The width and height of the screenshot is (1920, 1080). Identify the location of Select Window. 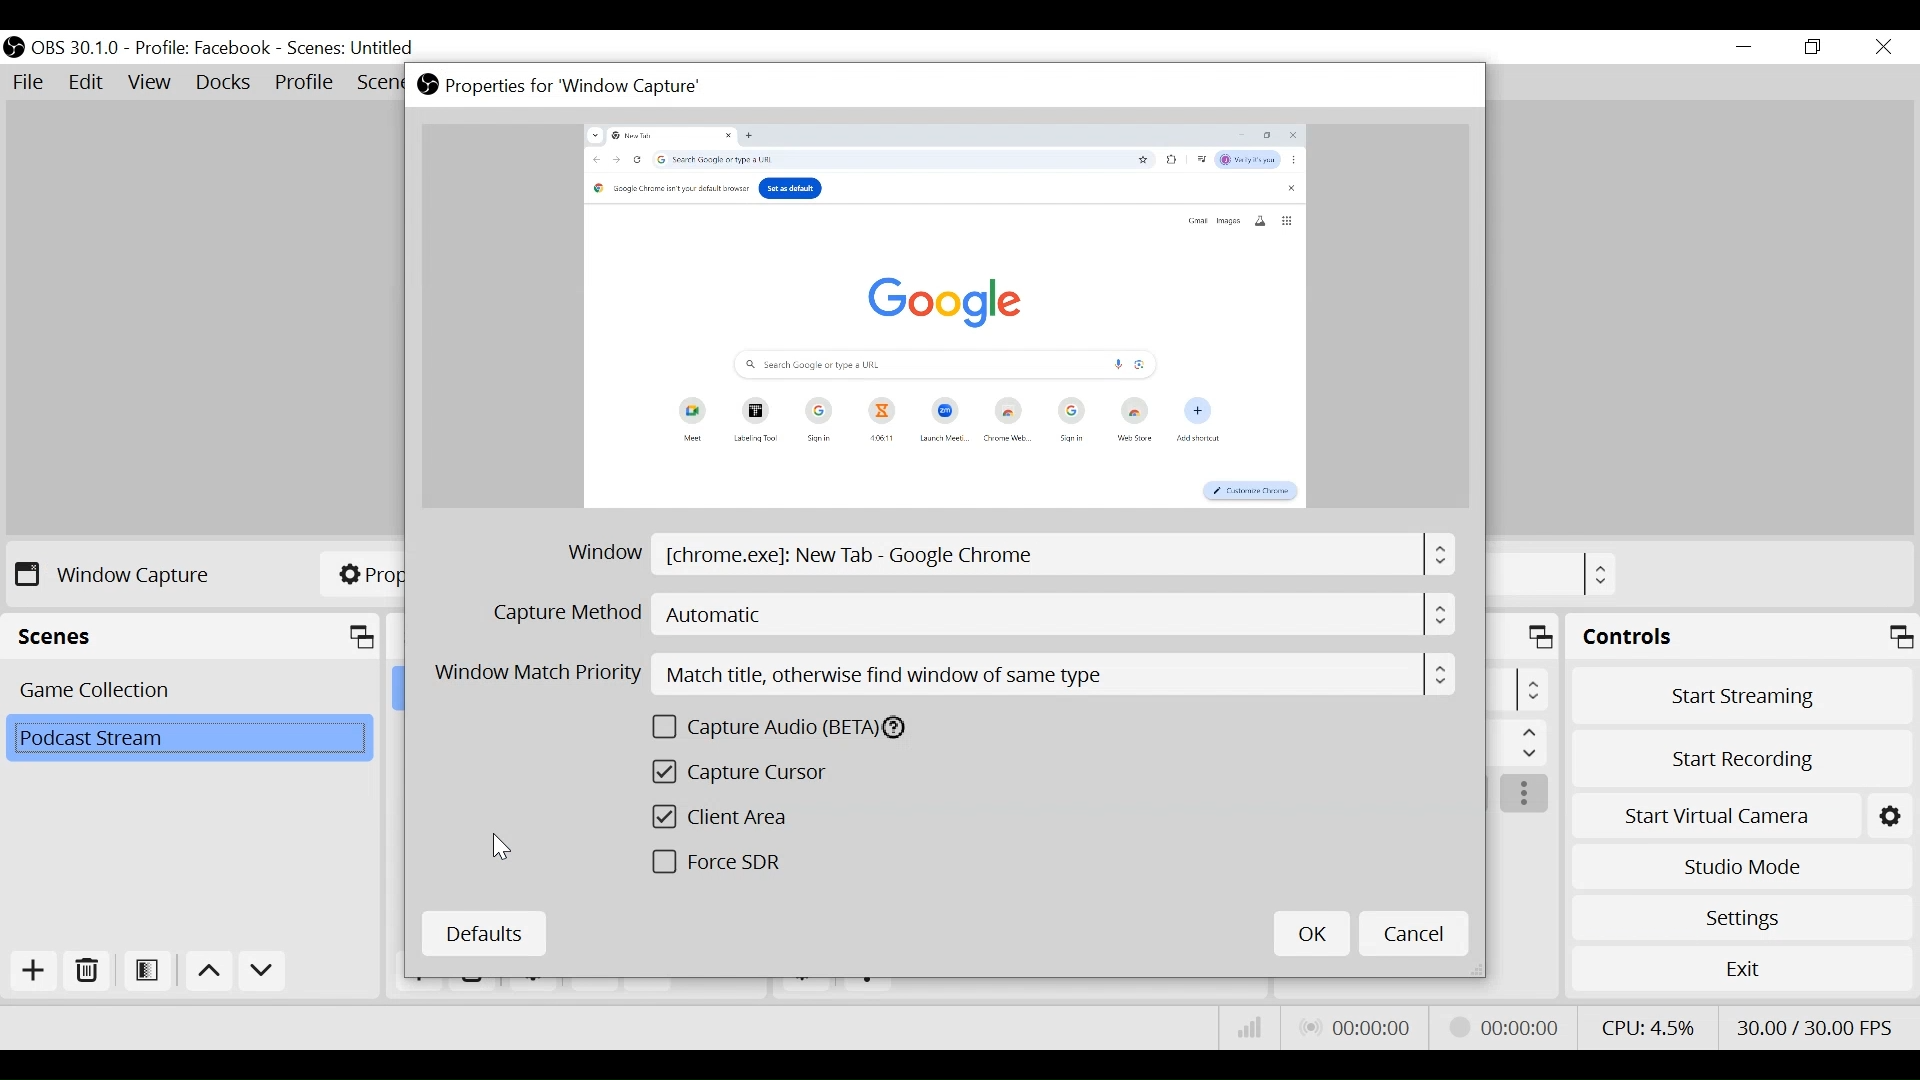
(1011, 557).